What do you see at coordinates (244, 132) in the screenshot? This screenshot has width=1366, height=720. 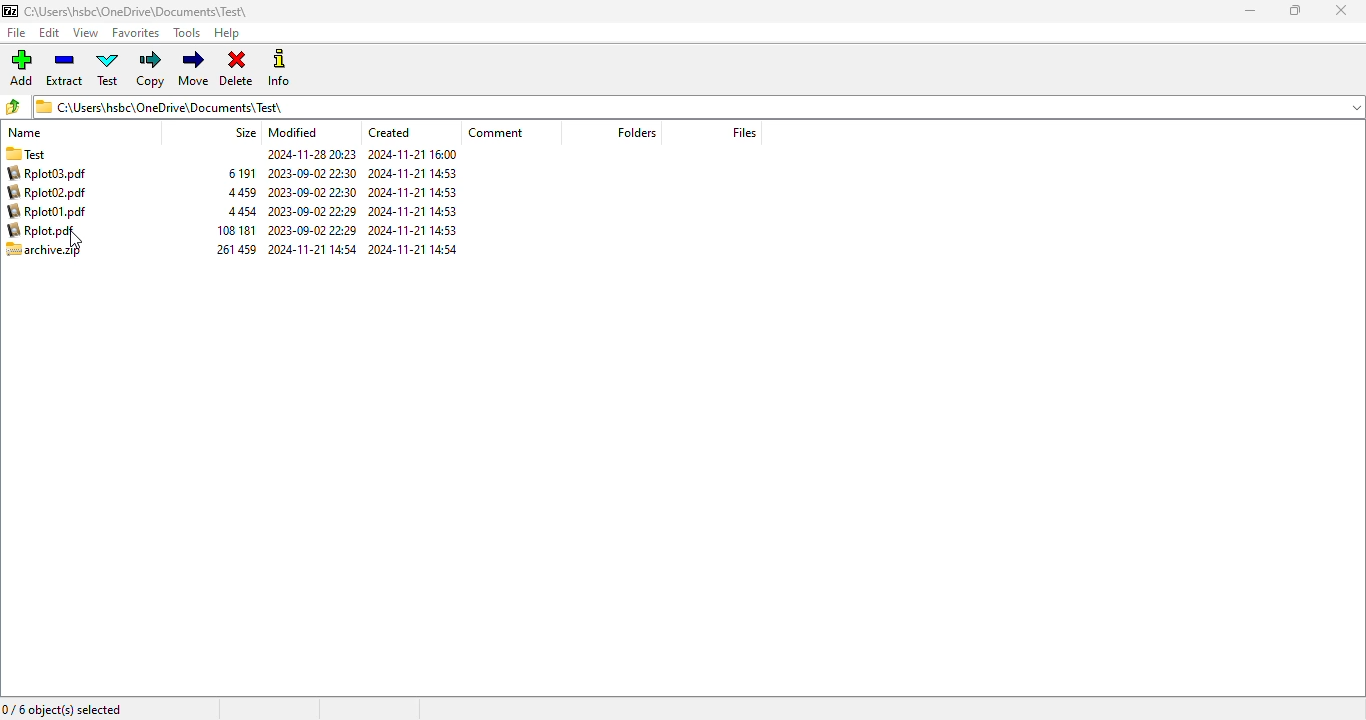 I see `size` at bounding box center [244, 132].